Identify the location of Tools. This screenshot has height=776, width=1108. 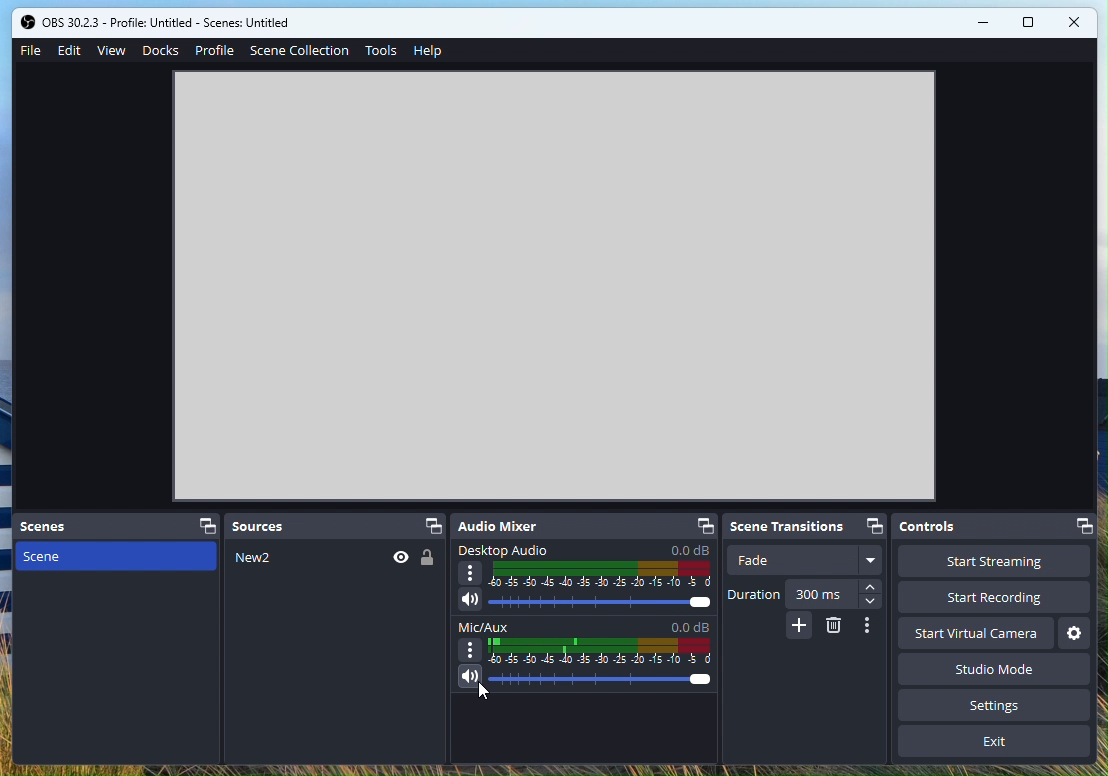
(1075, 634).